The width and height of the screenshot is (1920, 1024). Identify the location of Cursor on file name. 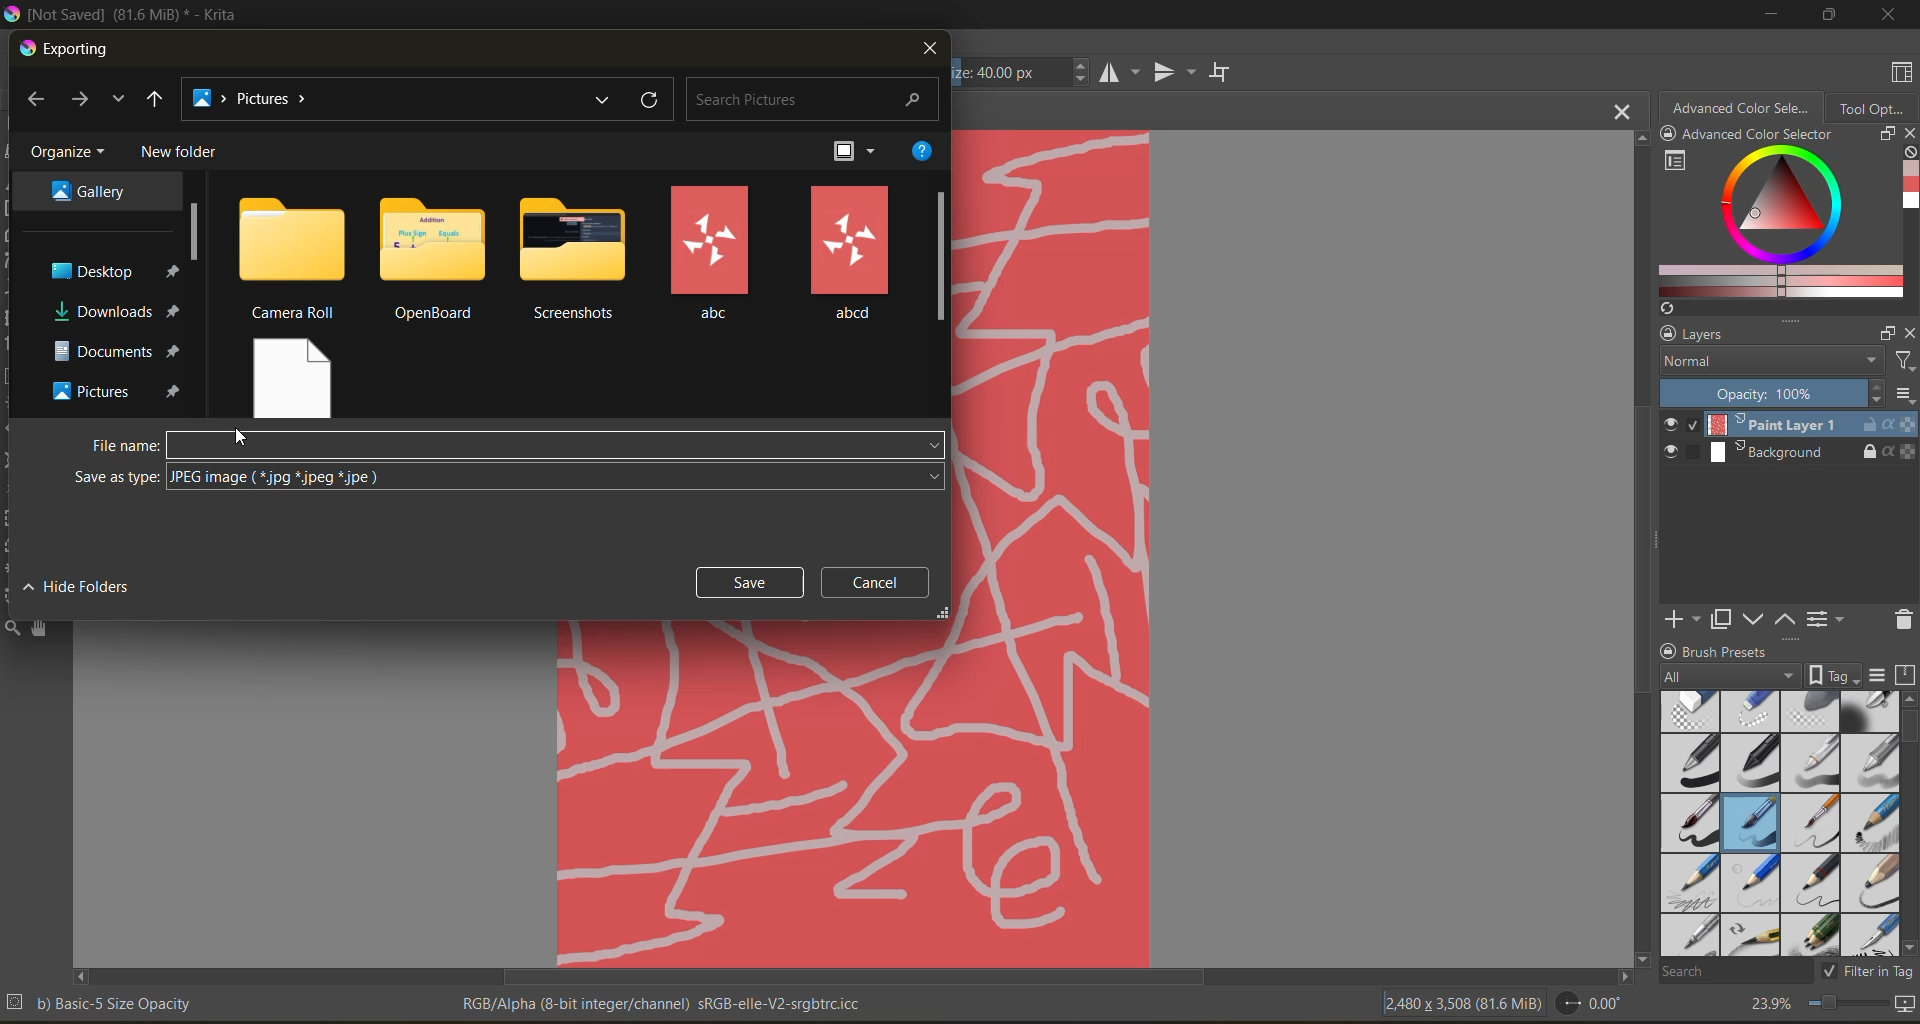
(557, 445).